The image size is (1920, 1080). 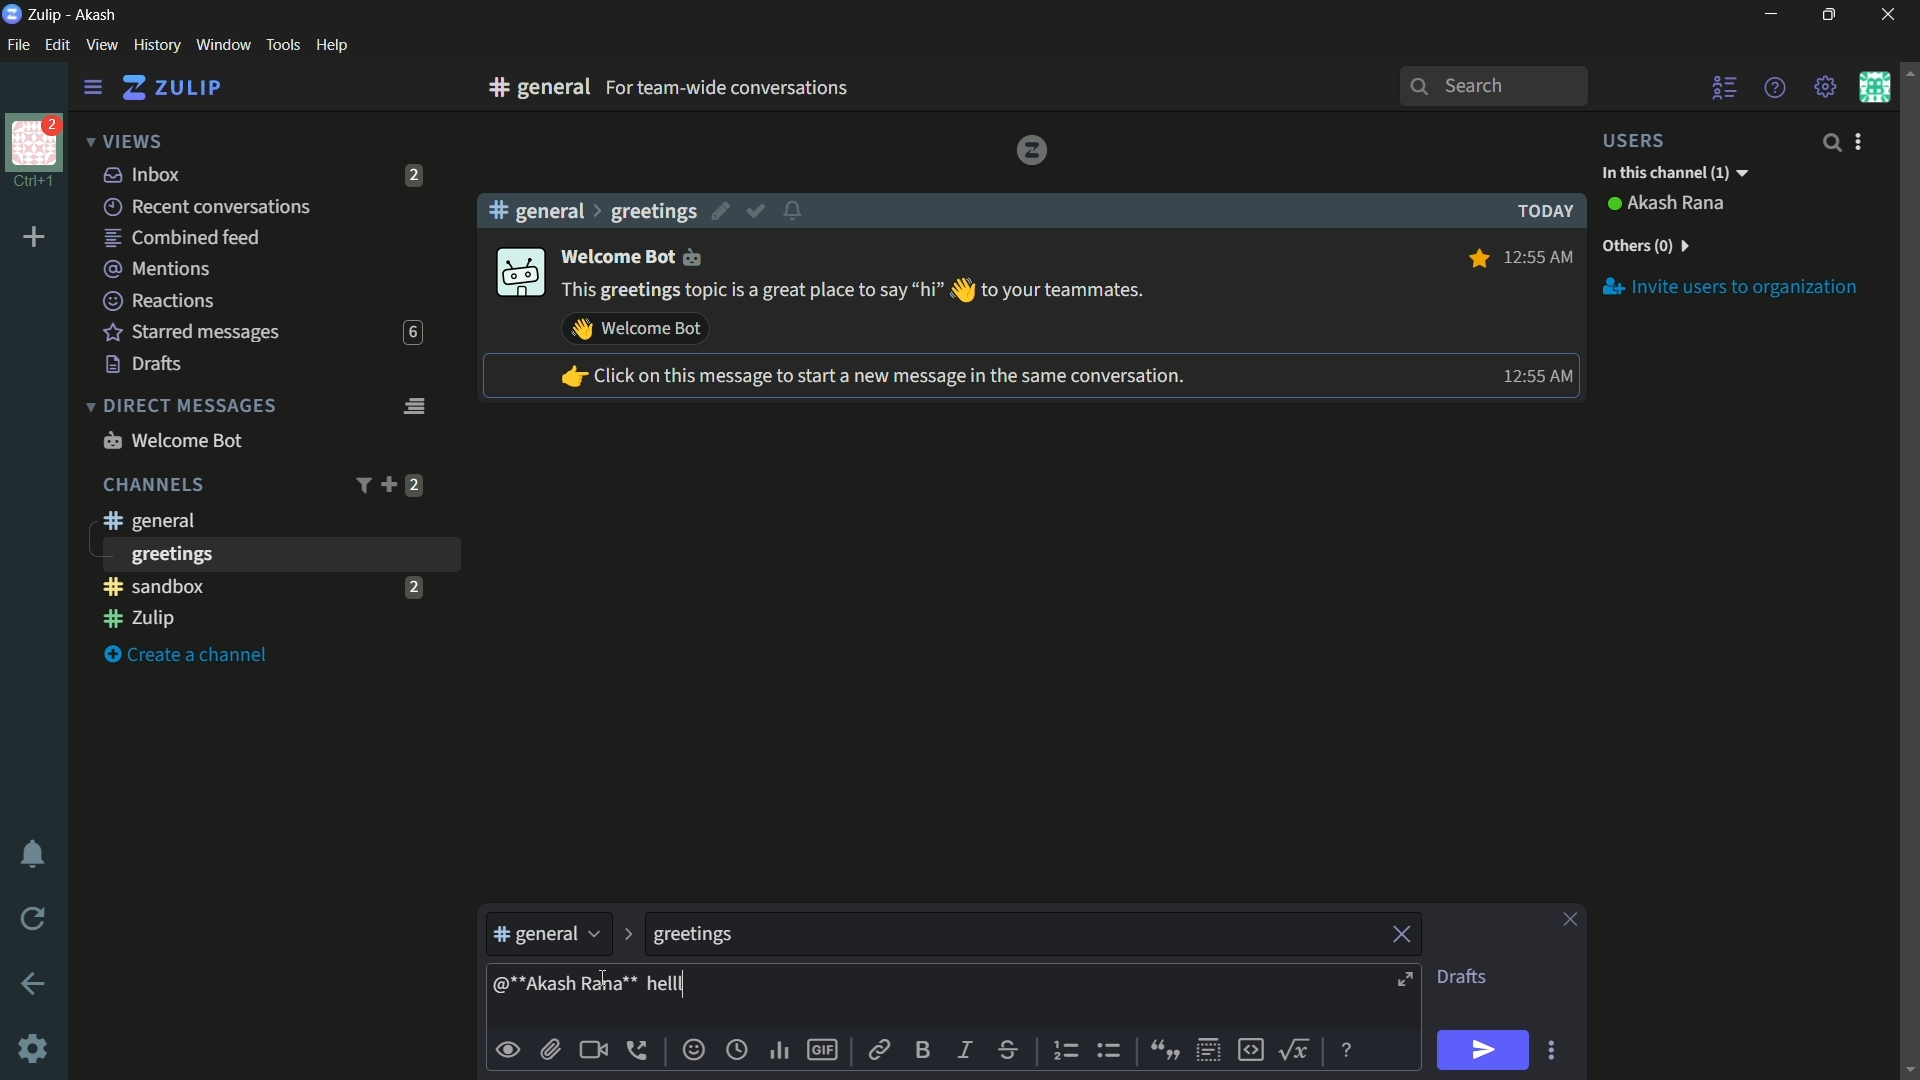 What do you see at coordinates (762, 87) in the screenshot?
I see `# general for team wide conversations` at bounding box center [762, 87].